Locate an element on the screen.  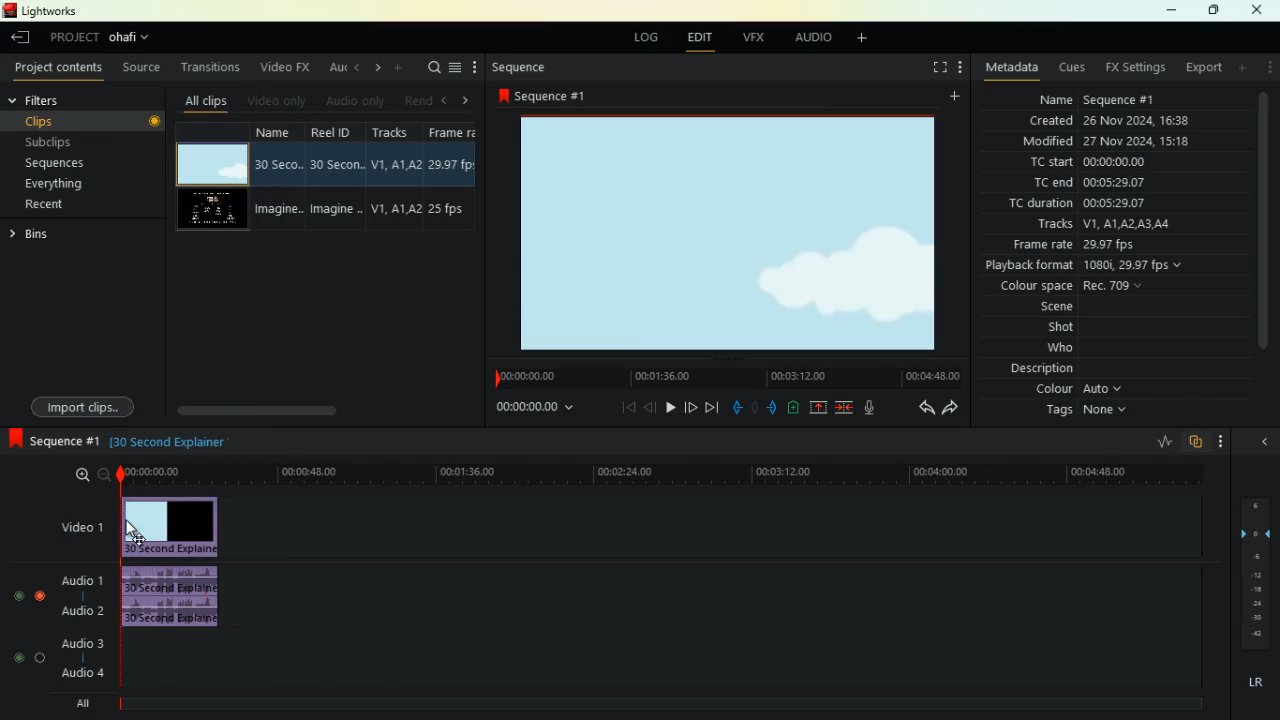
video is located at coordinates (180, 526).